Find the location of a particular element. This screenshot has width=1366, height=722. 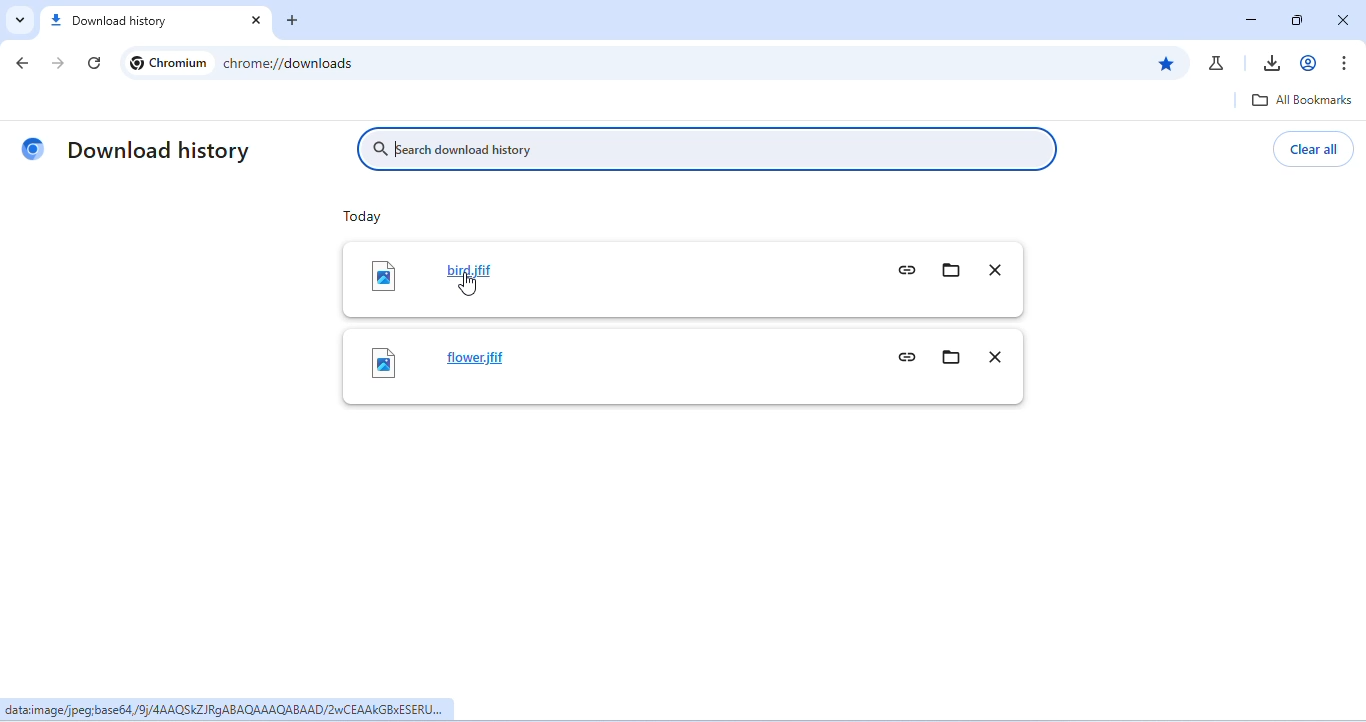

chromium logo is located at coordinates (32, 150).